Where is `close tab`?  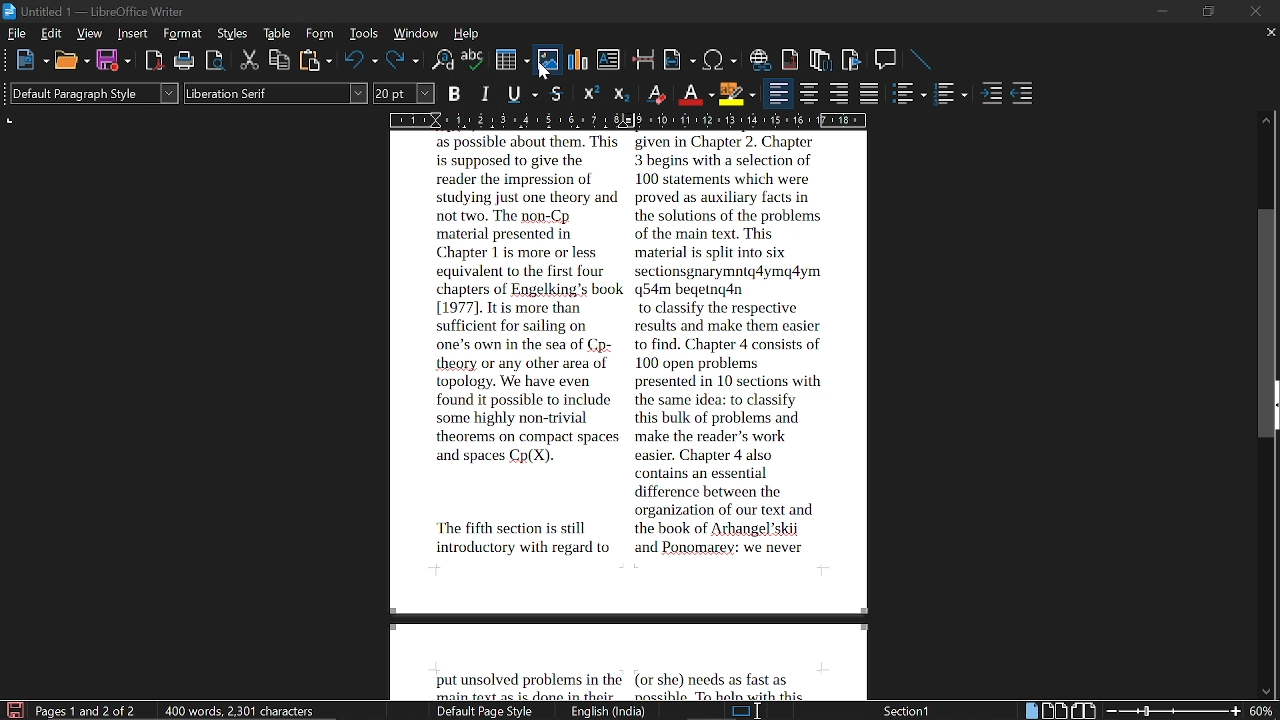
close tab is located at coordinates (1266, 34).